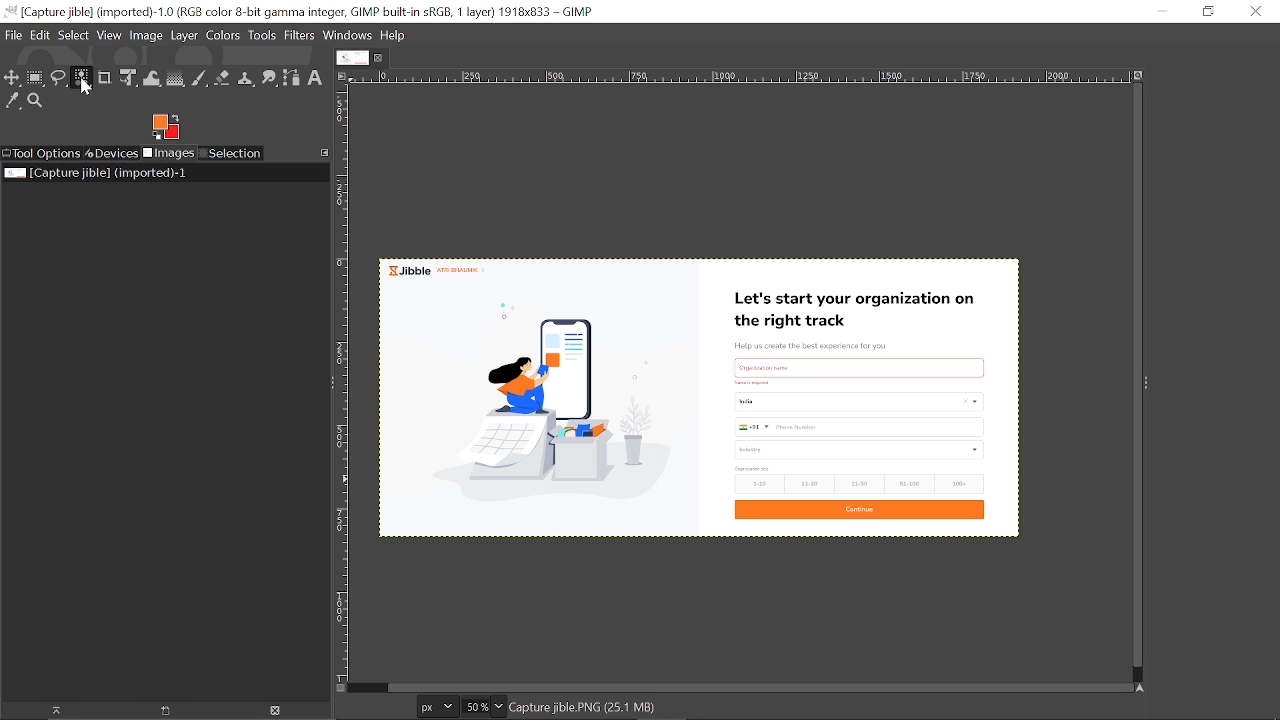 The height and width of the screenshot is (720, 1280). I want to click on Zoom options, so click(498, 706).